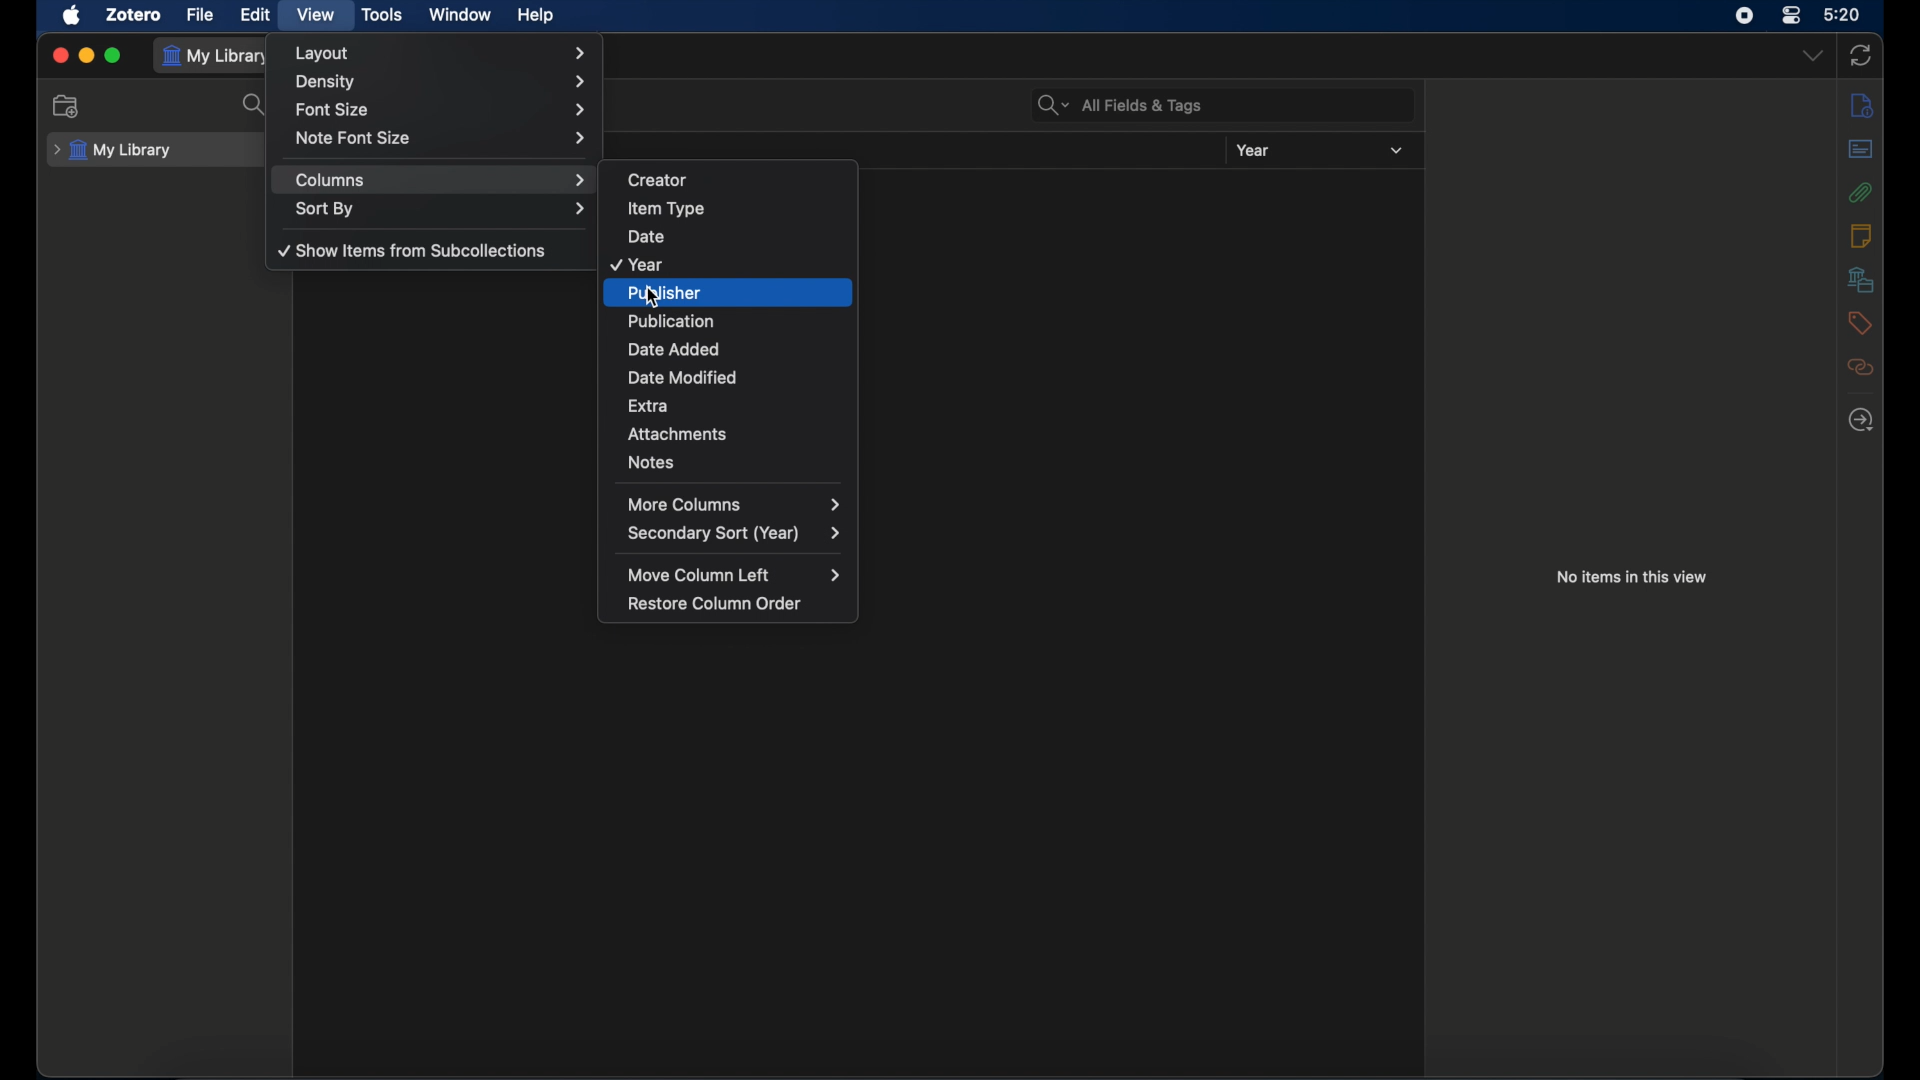 This screenshot has height=1080, width=1920. What do you see at coordinates (737, 205) in the screenshot?
I see `item type` at bounding box center [737, 205].